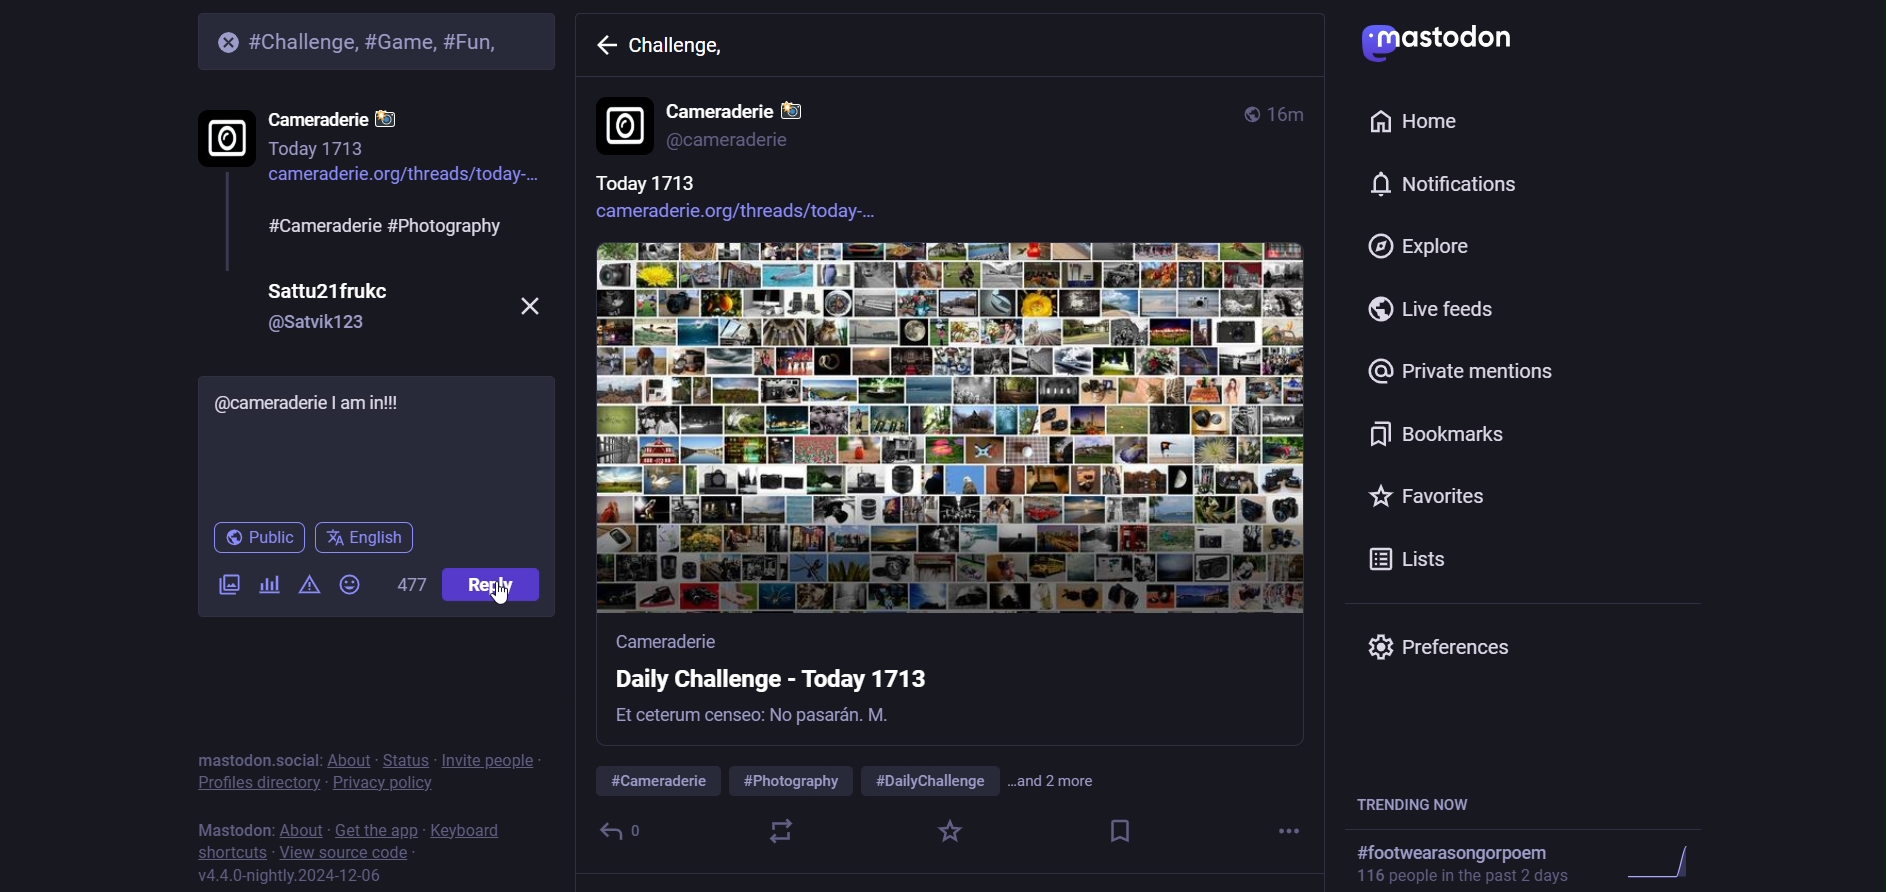 This screenshot has width=1886, height=892. I want to click on trending now, so click(1424, 803).